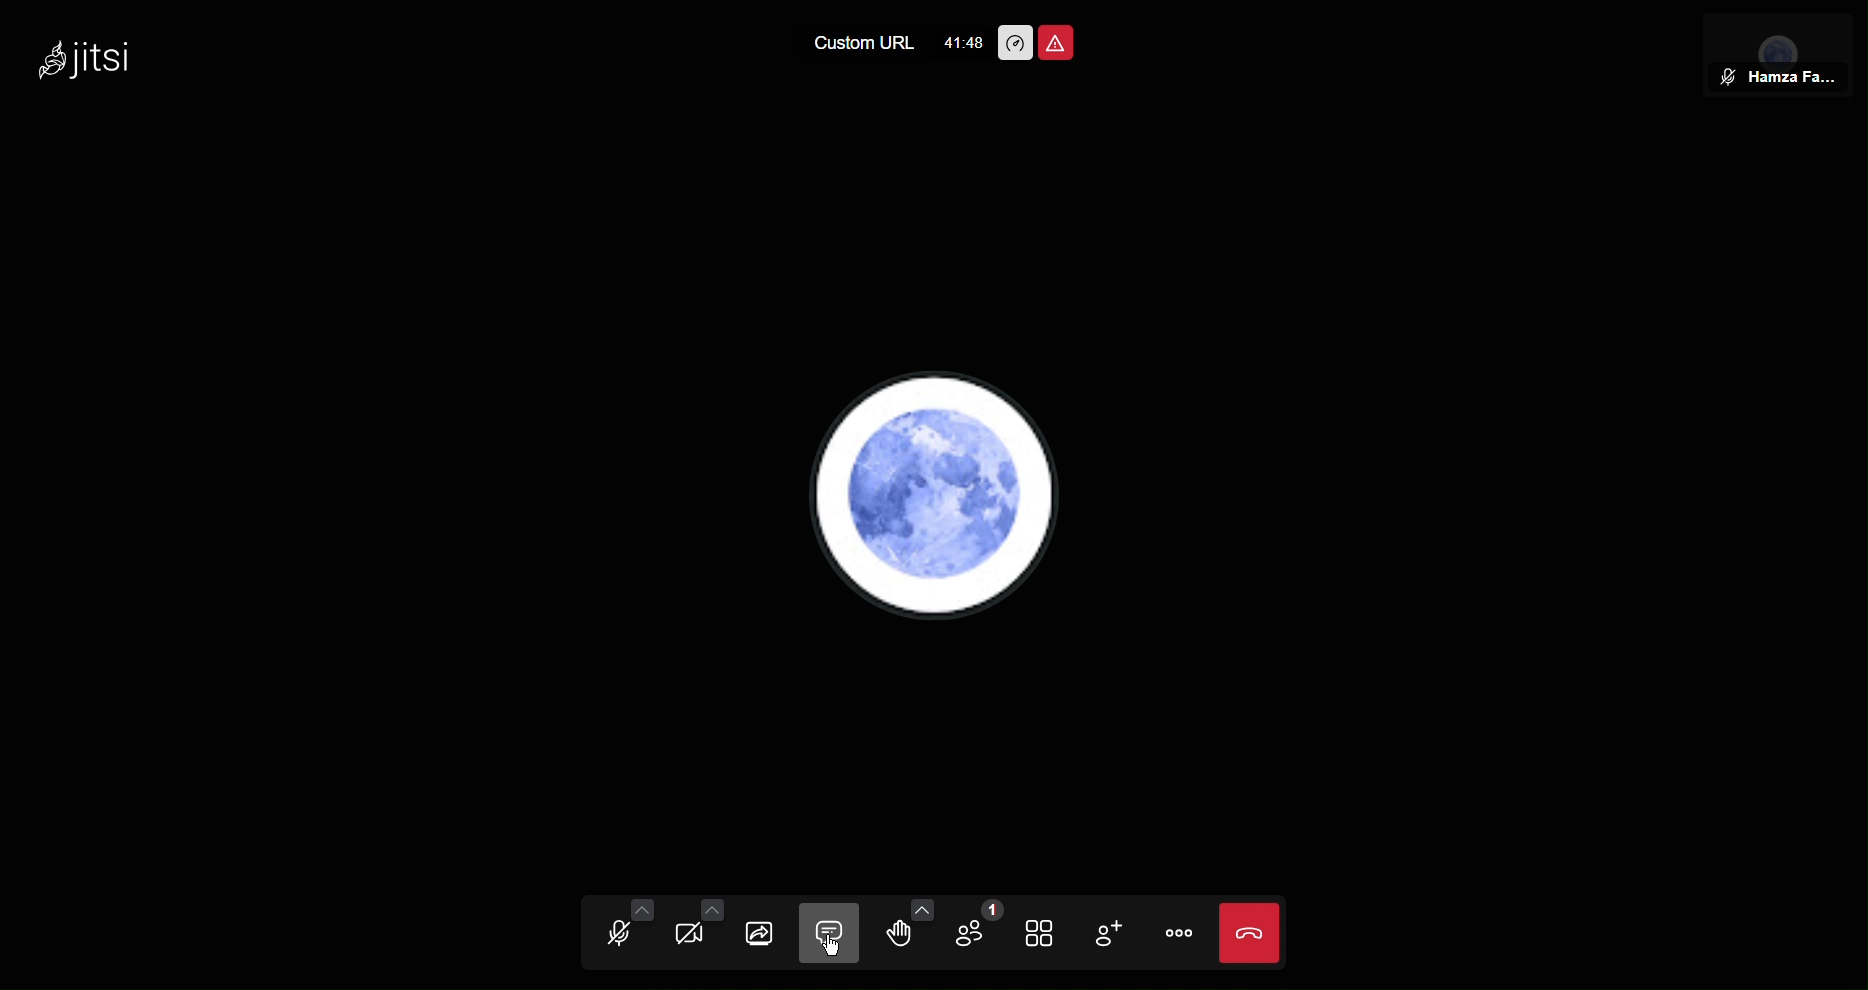  Describe the element at coordinates (936, 499) in the screenshot. I see `Account Profile Picture` at that location.